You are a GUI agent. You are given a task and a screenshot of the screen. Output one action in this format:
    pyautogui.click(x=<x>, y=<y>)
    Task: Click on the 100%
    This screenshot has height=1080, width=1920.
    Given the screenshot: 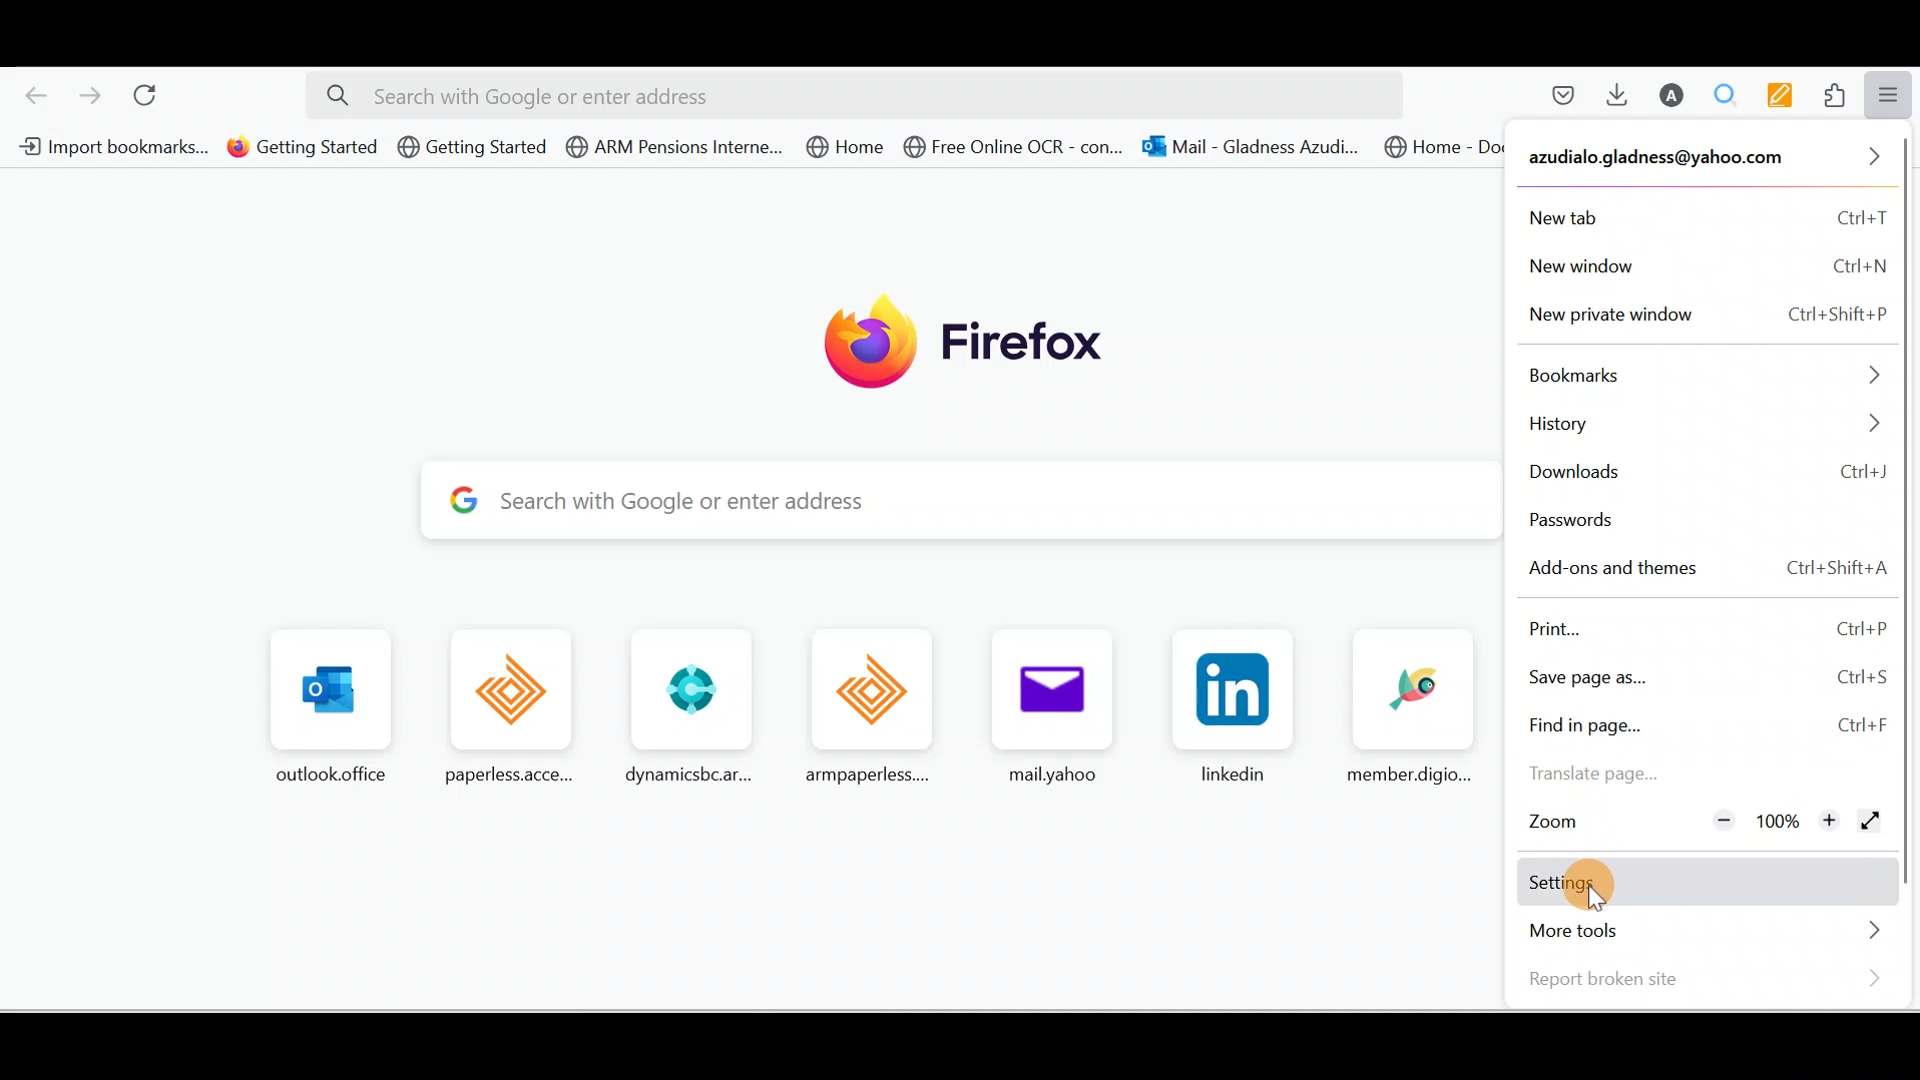 What is the action you would take?
    pyautogui.click(x=1781, y=825)
    